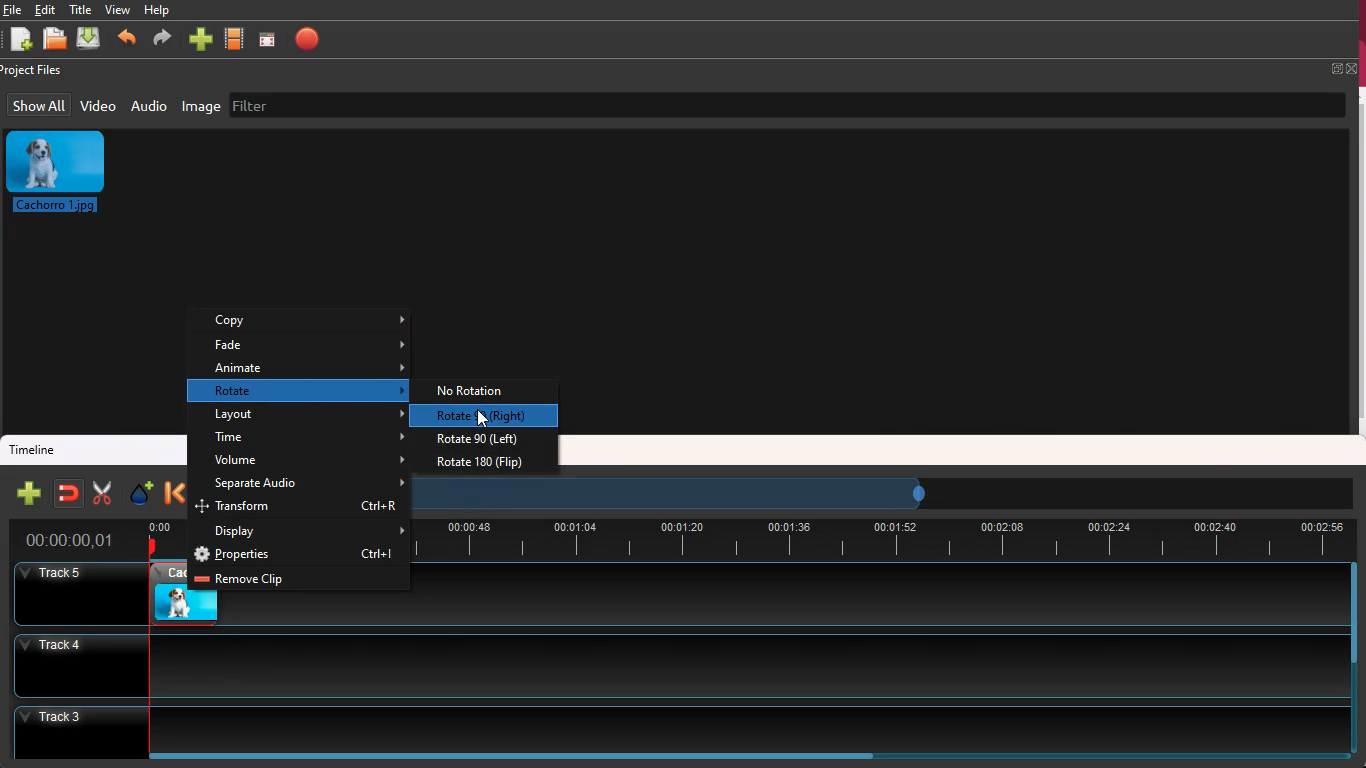  Describe the element at coordinates (81, 9) in the screenshot. I see `title` at that location.